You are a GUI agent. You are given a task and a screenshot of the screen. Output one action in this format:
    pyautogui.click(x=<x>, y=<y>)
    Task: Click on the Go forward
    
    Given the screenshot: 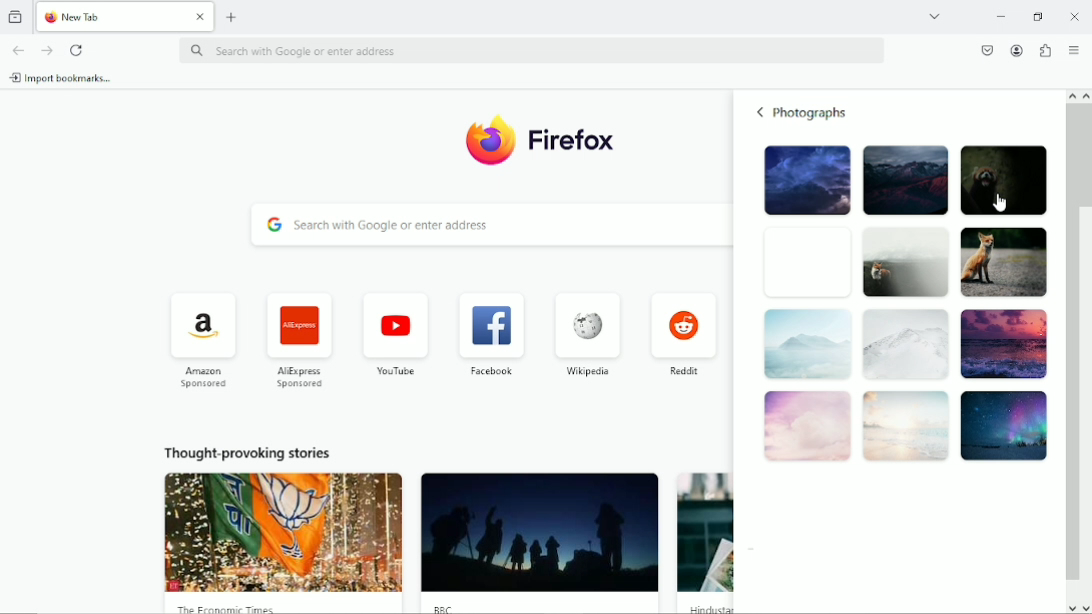 What is the action you would take?
    pyautogui.click(x=46, y=50)
    